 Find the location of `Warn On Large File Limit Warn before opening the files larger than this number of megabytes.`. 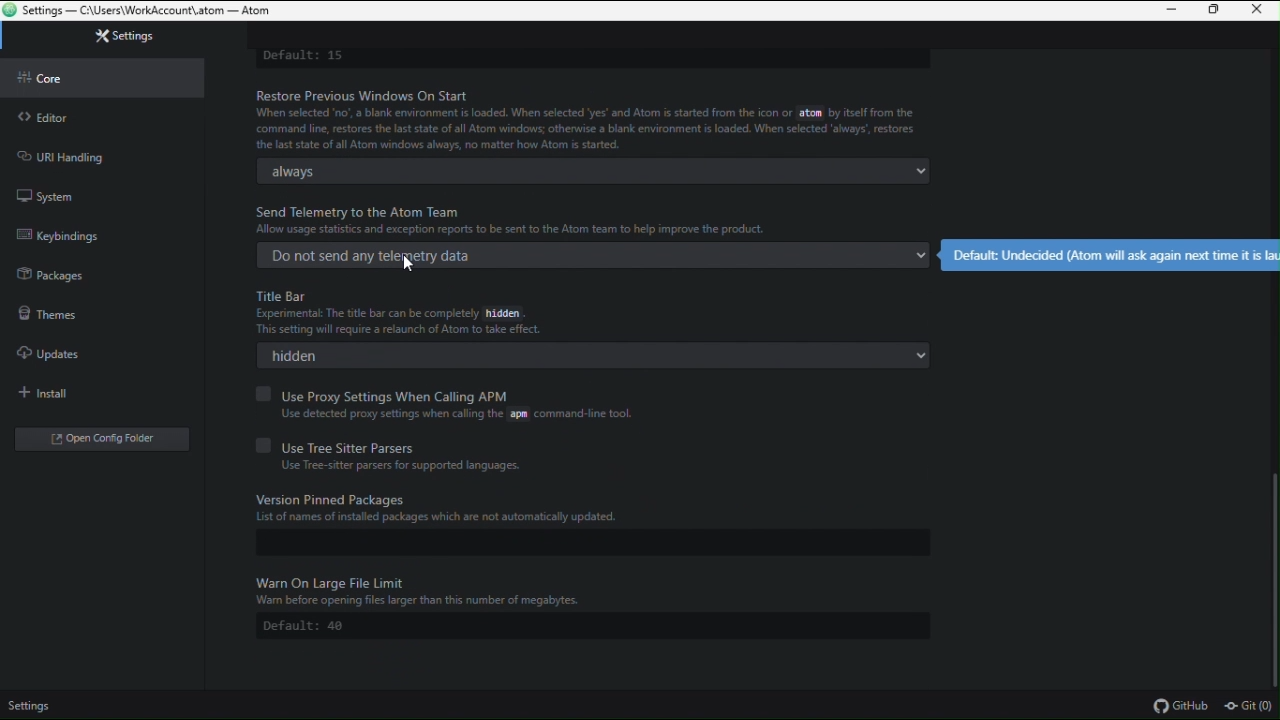

Warn On Large File Limit Warn before opening the files larger than this number of megabytes. is located at coordinates (494, 589).